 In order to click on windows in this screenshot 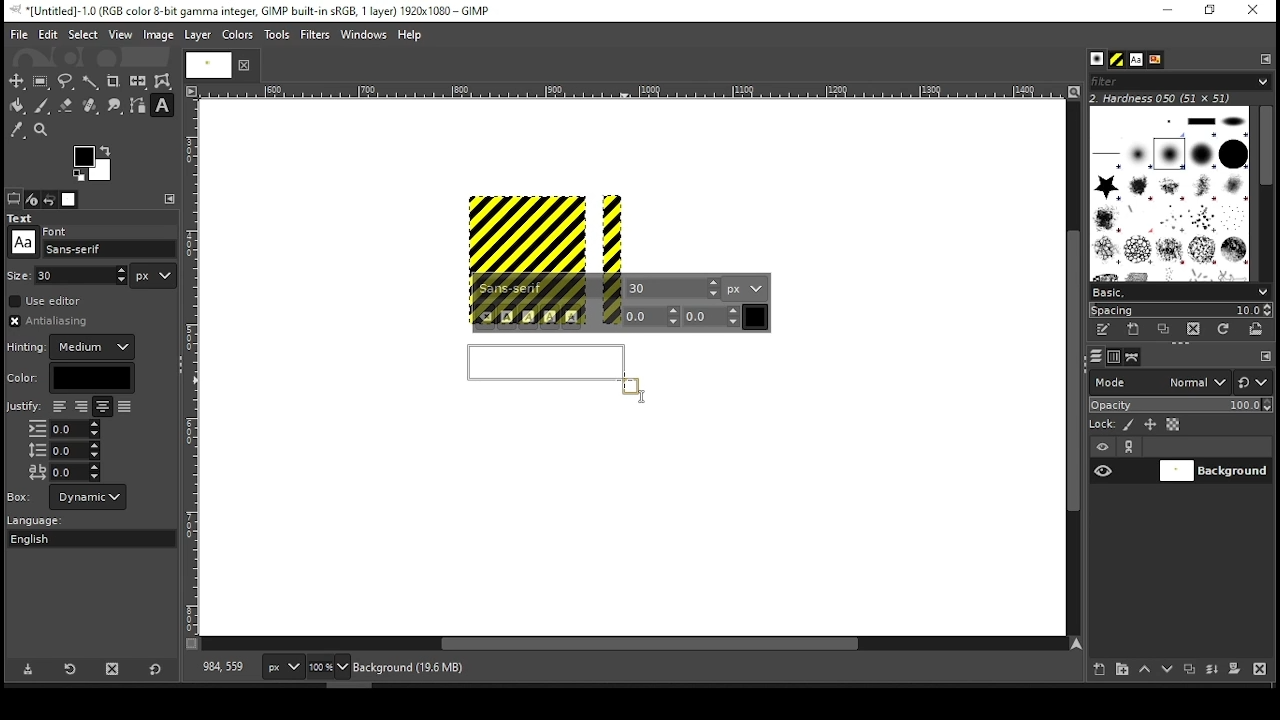, I will do `click(365, 36)`.